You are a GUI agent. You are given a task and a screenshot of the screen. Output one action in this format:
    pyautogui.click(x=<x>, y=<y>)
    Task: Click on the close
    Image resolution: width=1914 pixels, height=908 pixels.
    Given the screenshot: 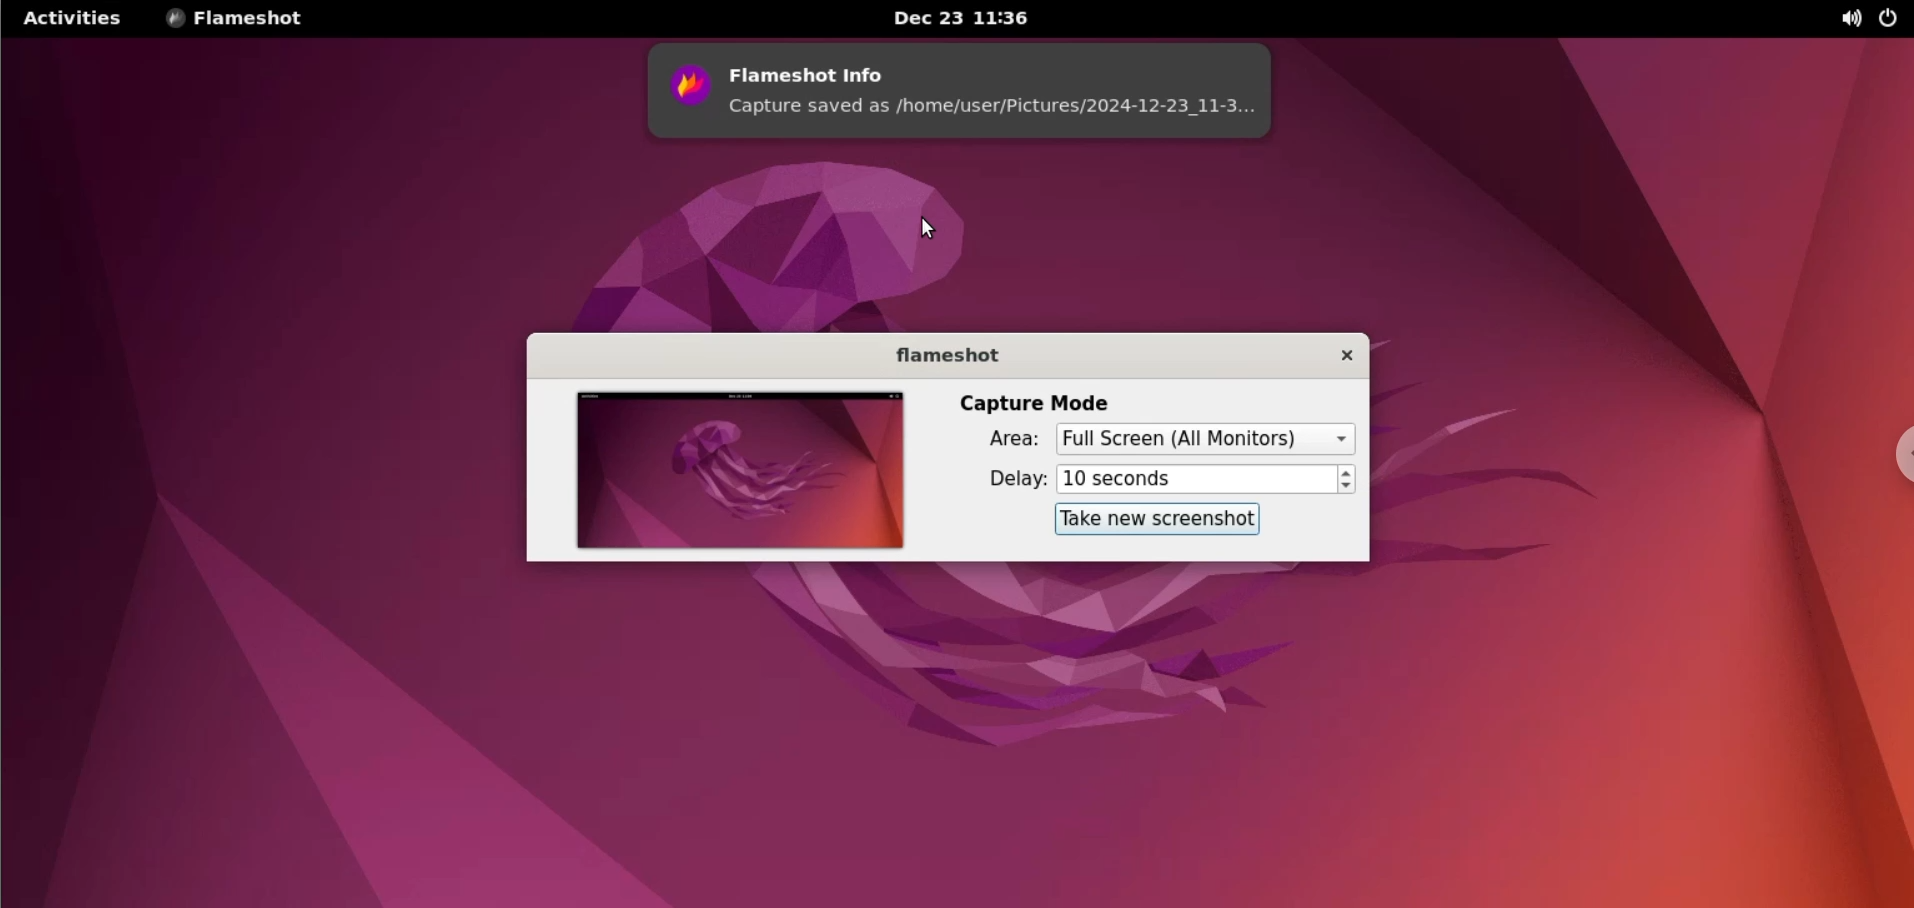 What is the action you would take?
    pyautogui.click(x=1346, y=357)
    